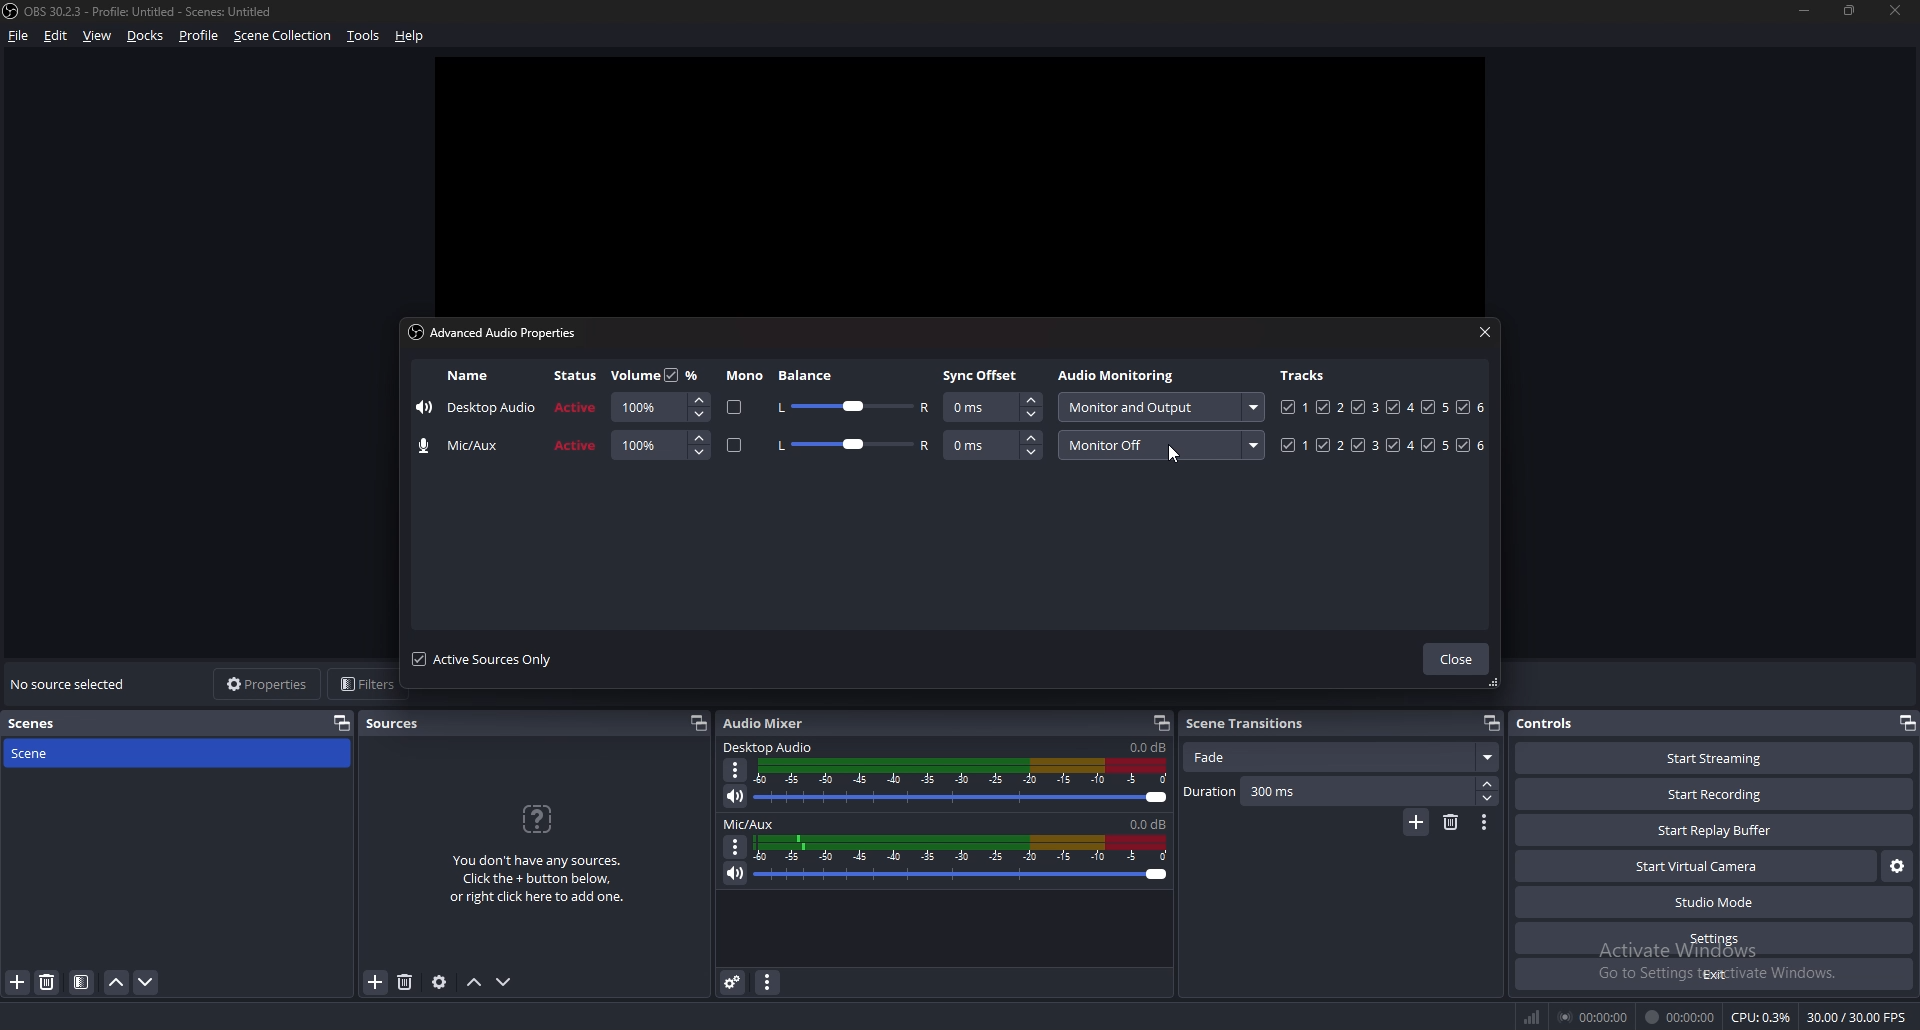  Describe the element at coordinates (1713, 939) in the screenshot. I see `settings` at that location.